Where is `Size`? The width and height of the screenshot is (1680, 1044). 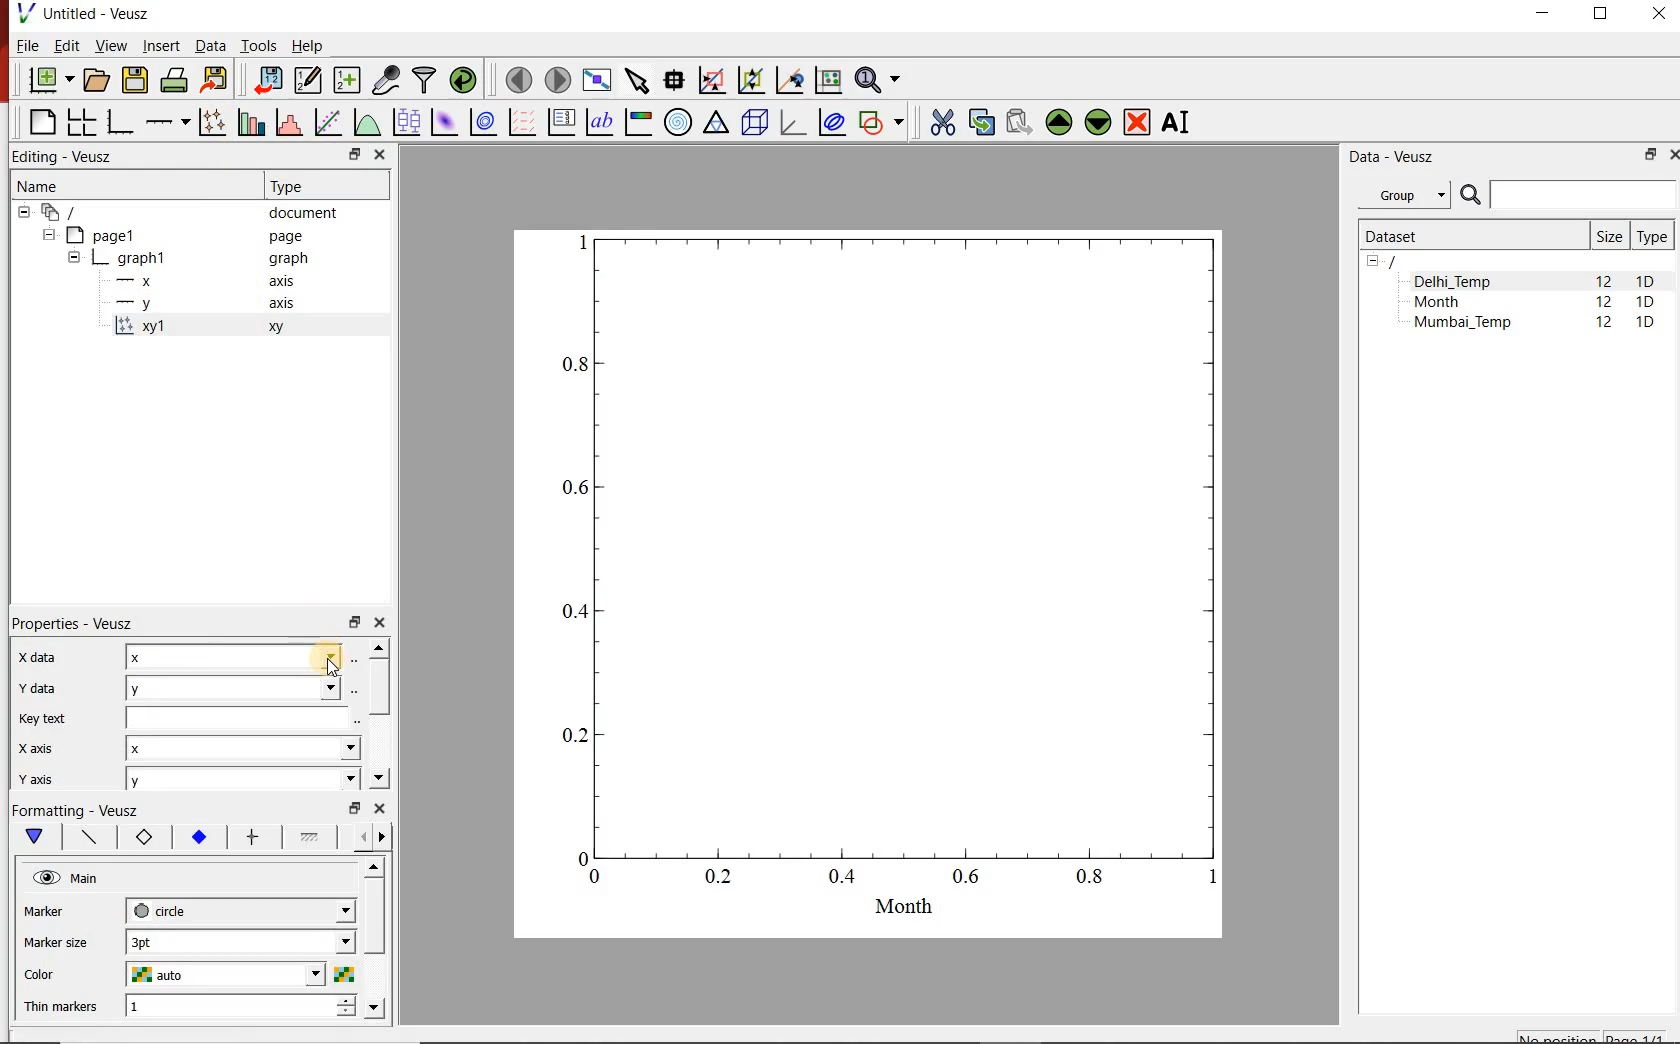 Size is located at coordinates (1609, 236).